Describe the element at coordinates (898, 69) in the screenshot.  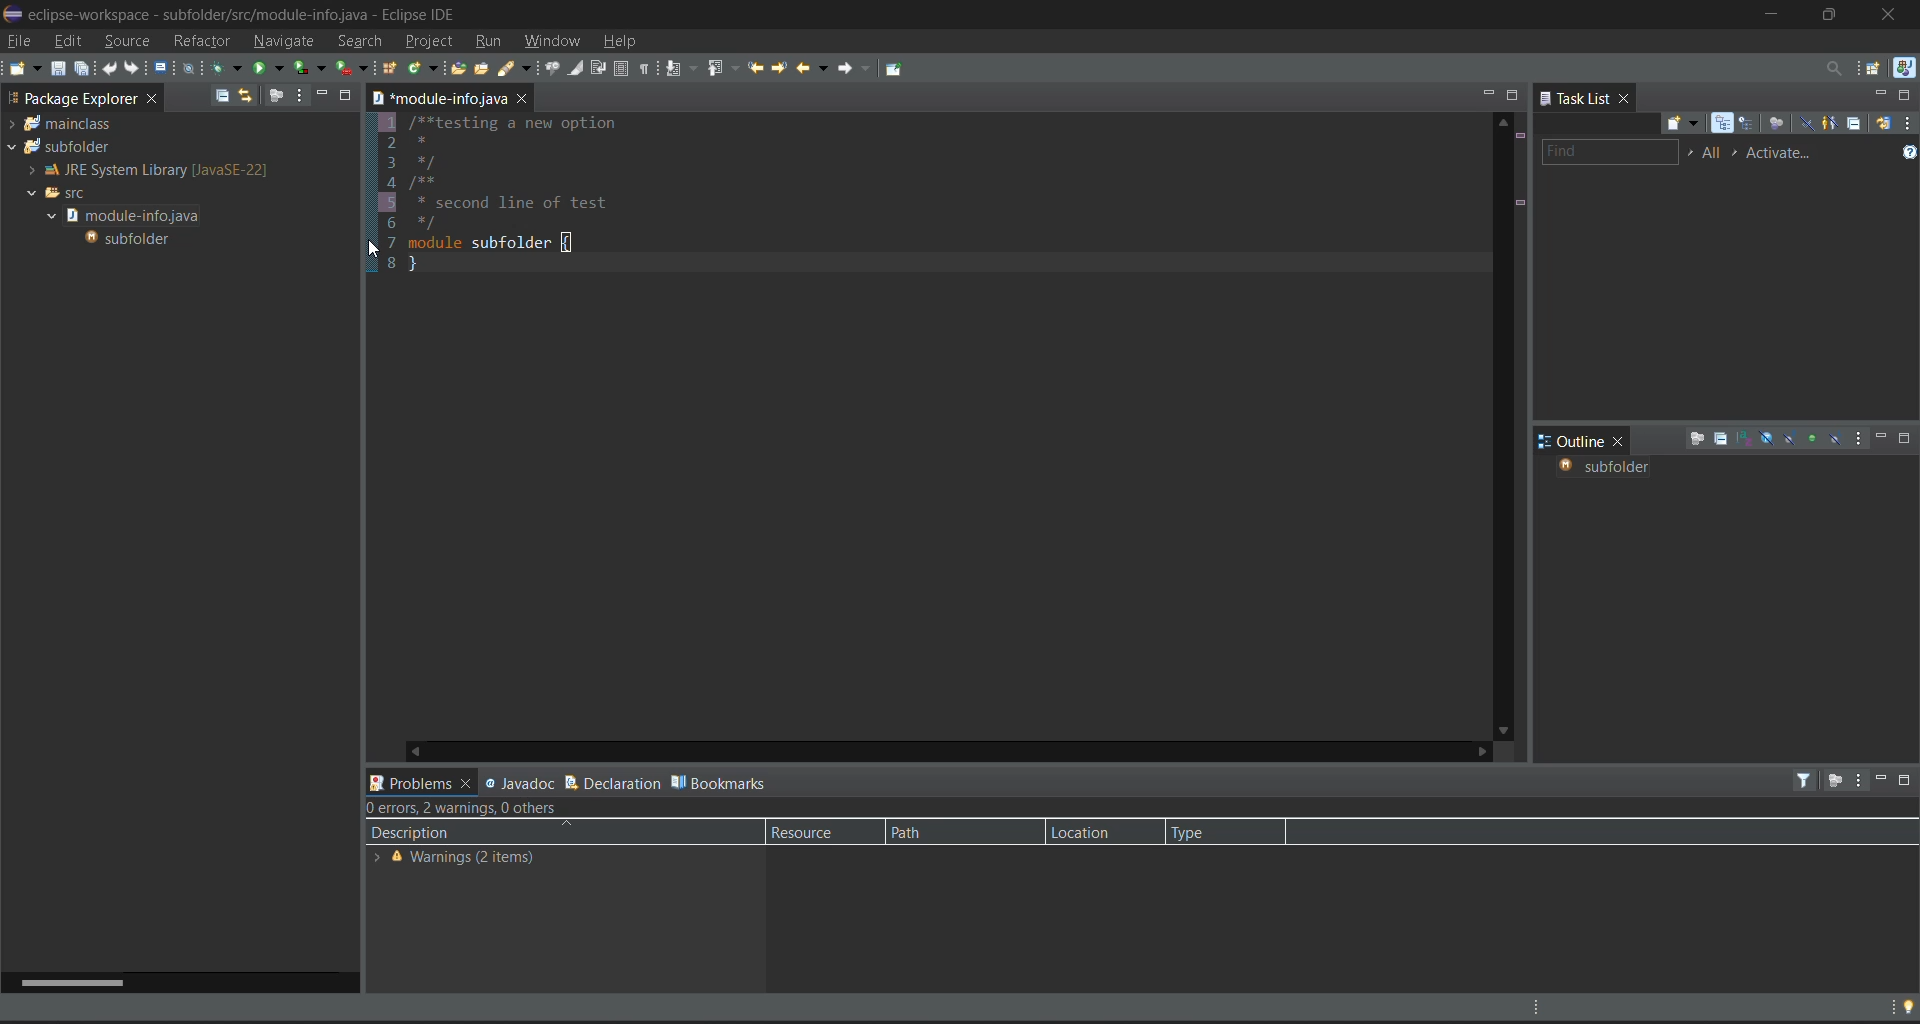
I see `pin editor` at that location.